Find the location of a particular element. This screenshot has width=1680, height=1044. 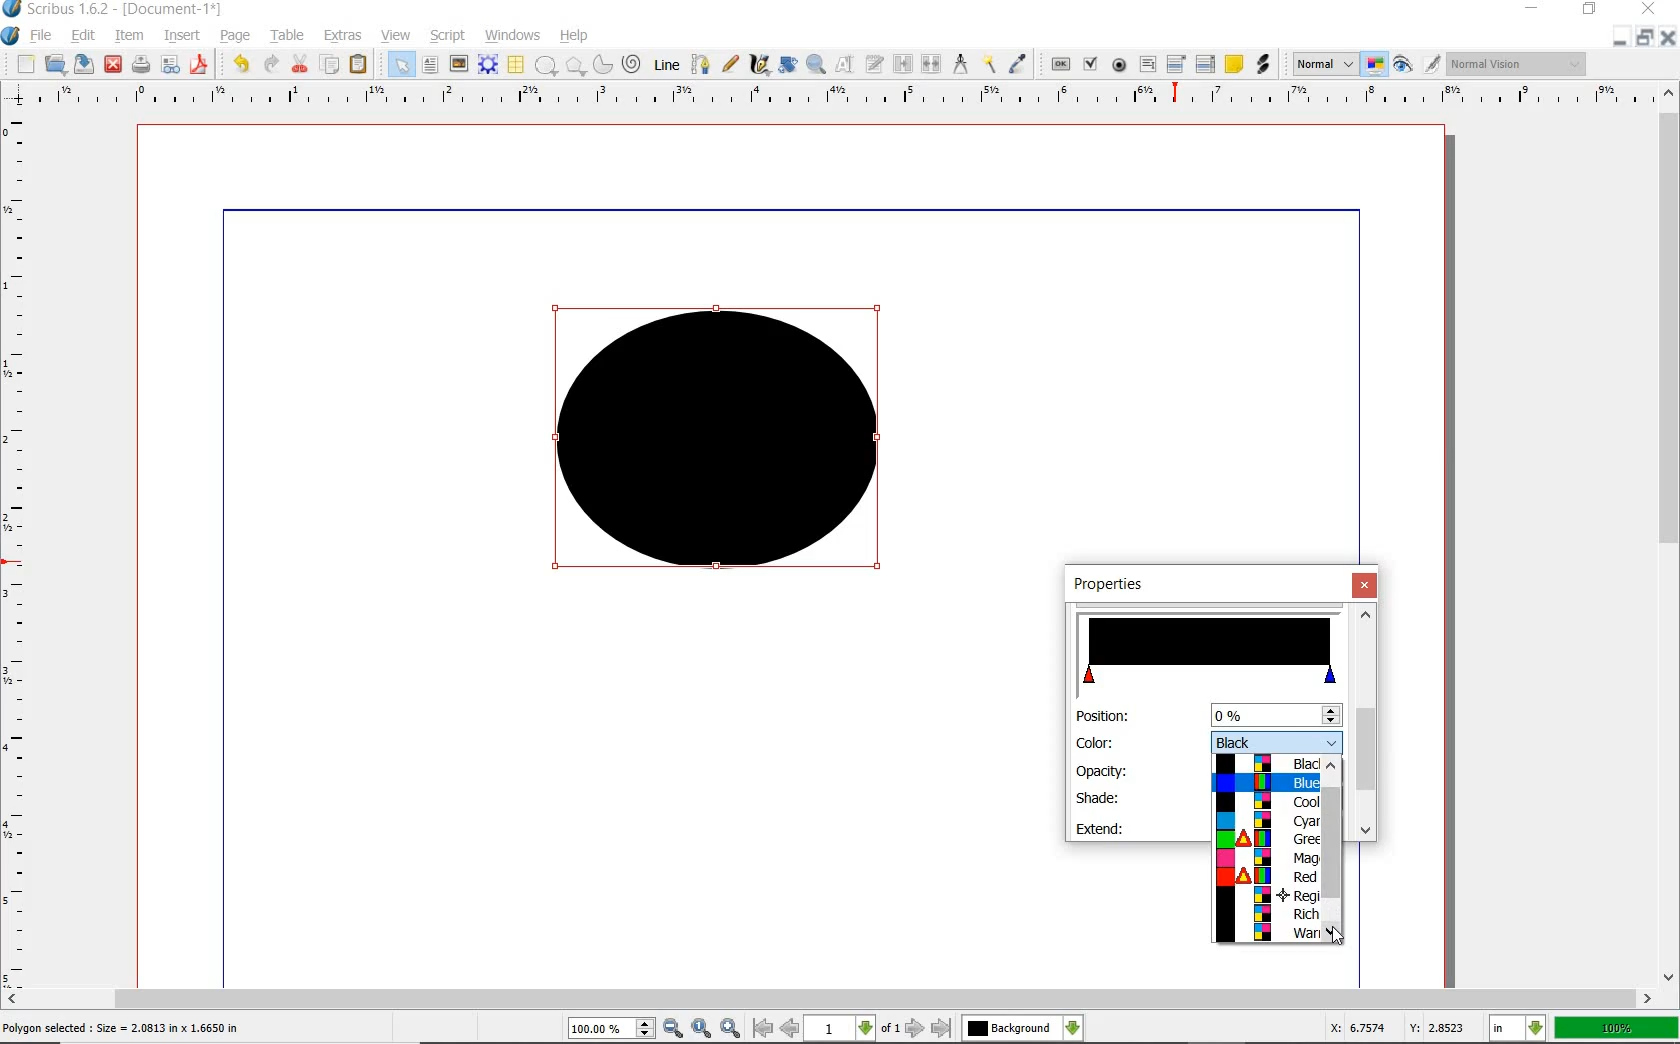

COPY is located at coordinates (332, 65).